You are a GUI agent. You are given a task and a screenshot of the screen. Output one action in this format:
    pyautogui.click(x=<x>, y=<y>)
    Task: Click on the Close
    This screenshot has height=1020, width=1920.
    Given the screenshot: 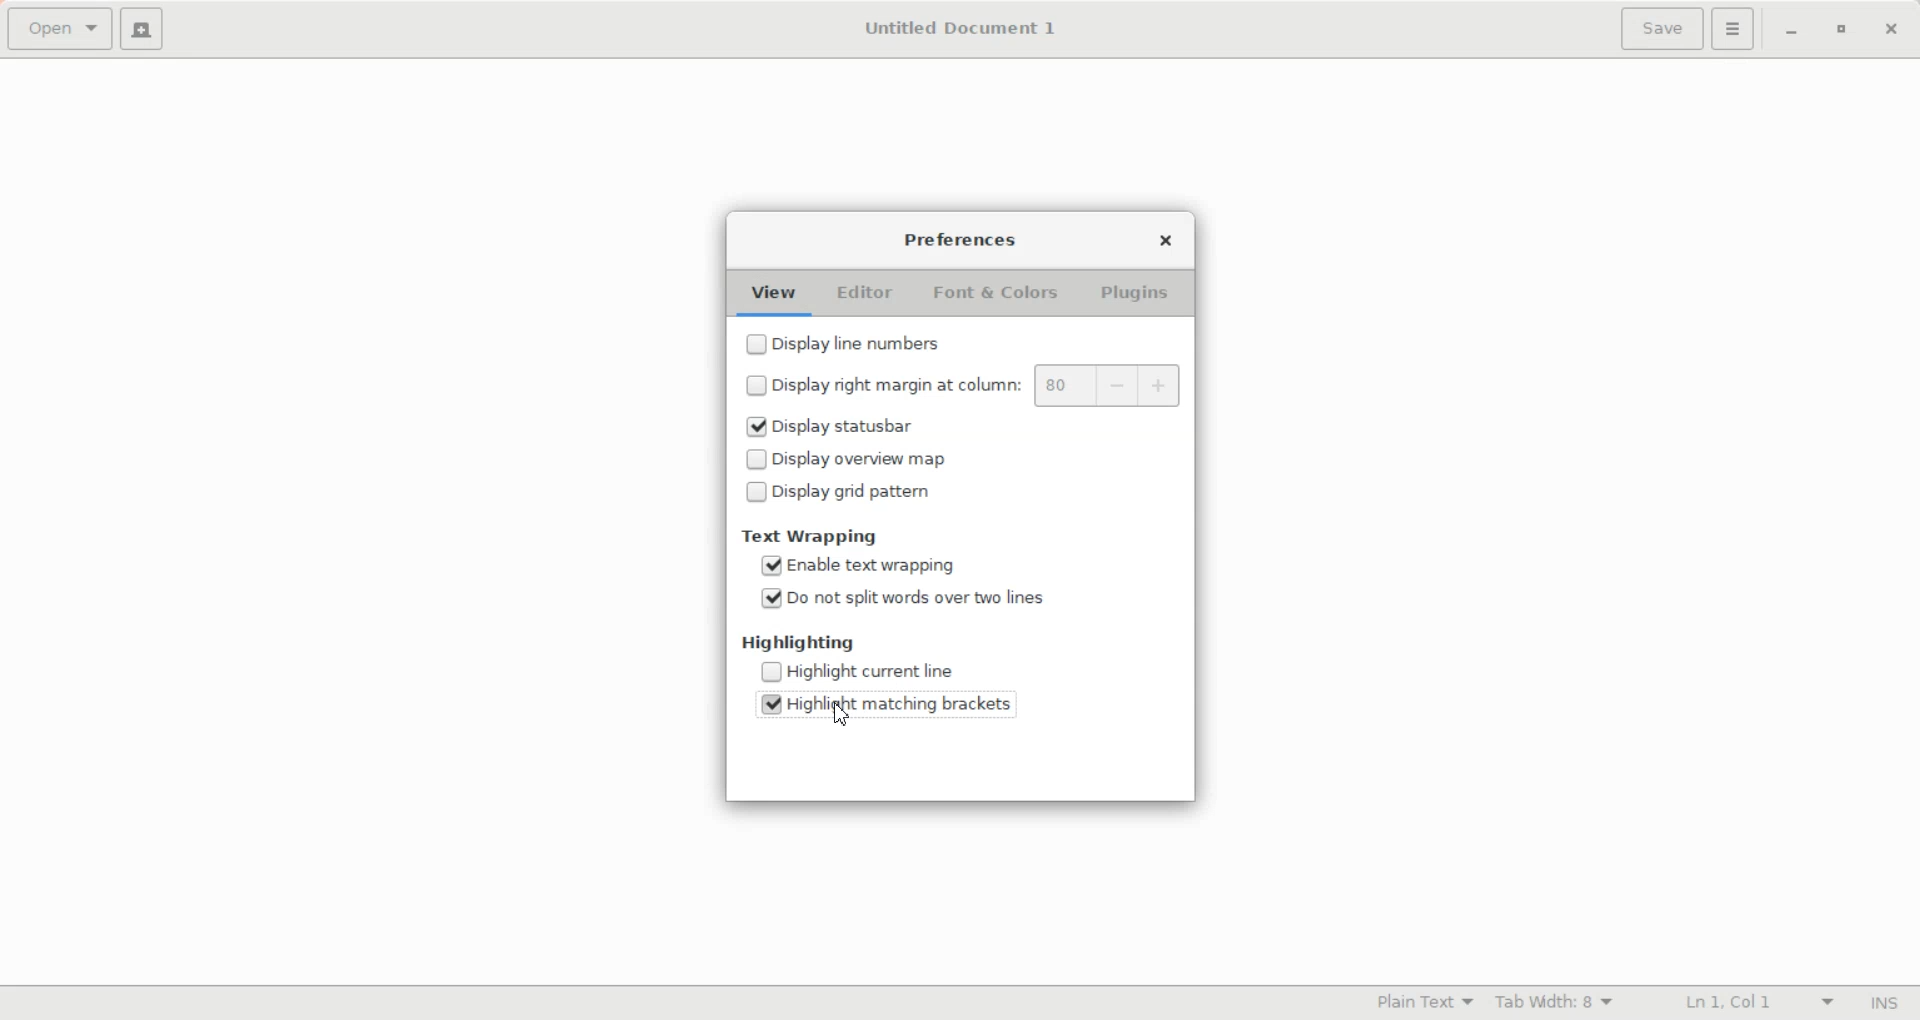 What is the action you would take?
    pyautogui.click(x=1166, y=238)
    